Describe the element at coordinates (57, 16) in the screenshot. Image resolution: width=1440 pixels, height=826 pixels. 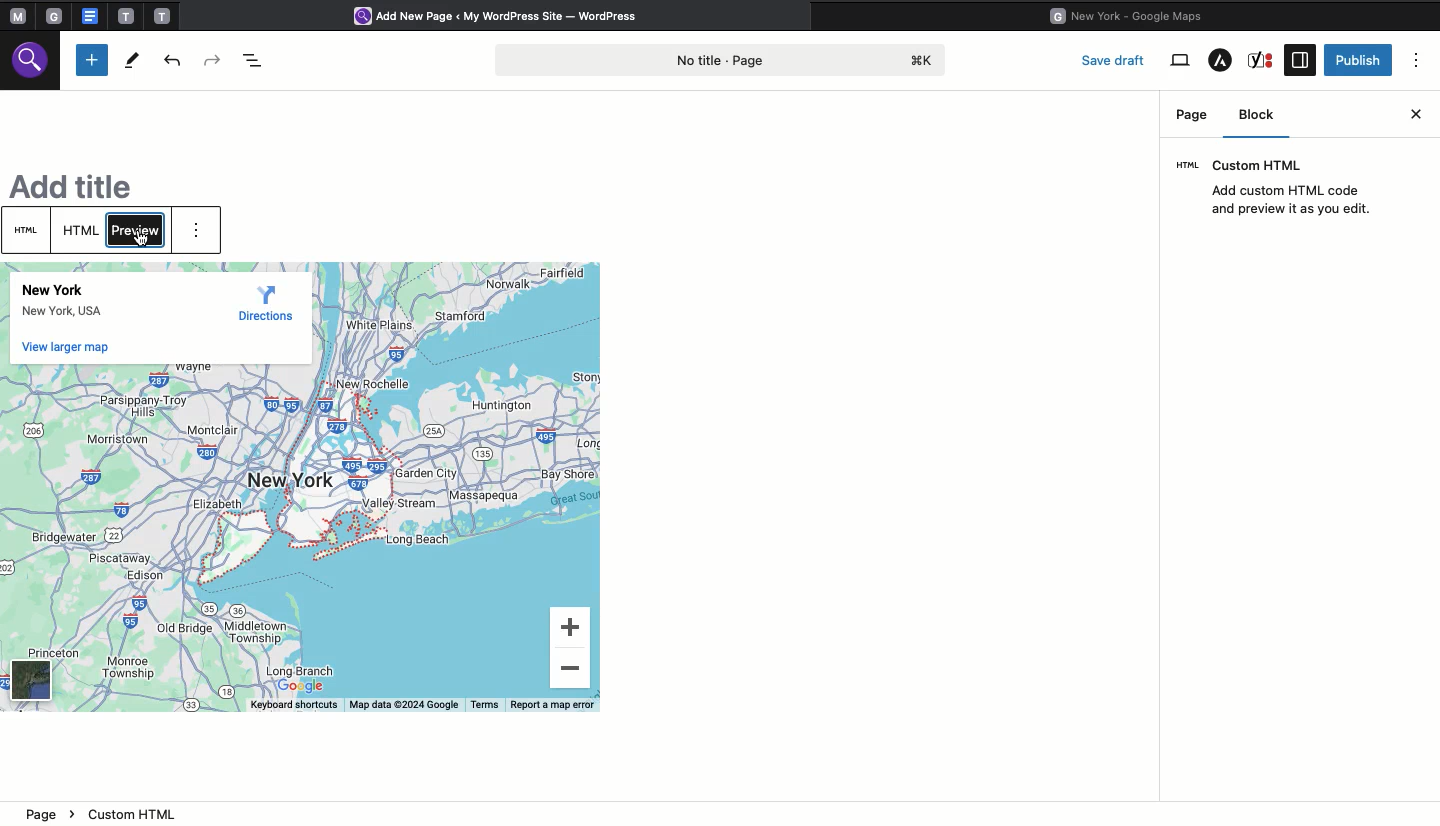
I see `tab` at that location.